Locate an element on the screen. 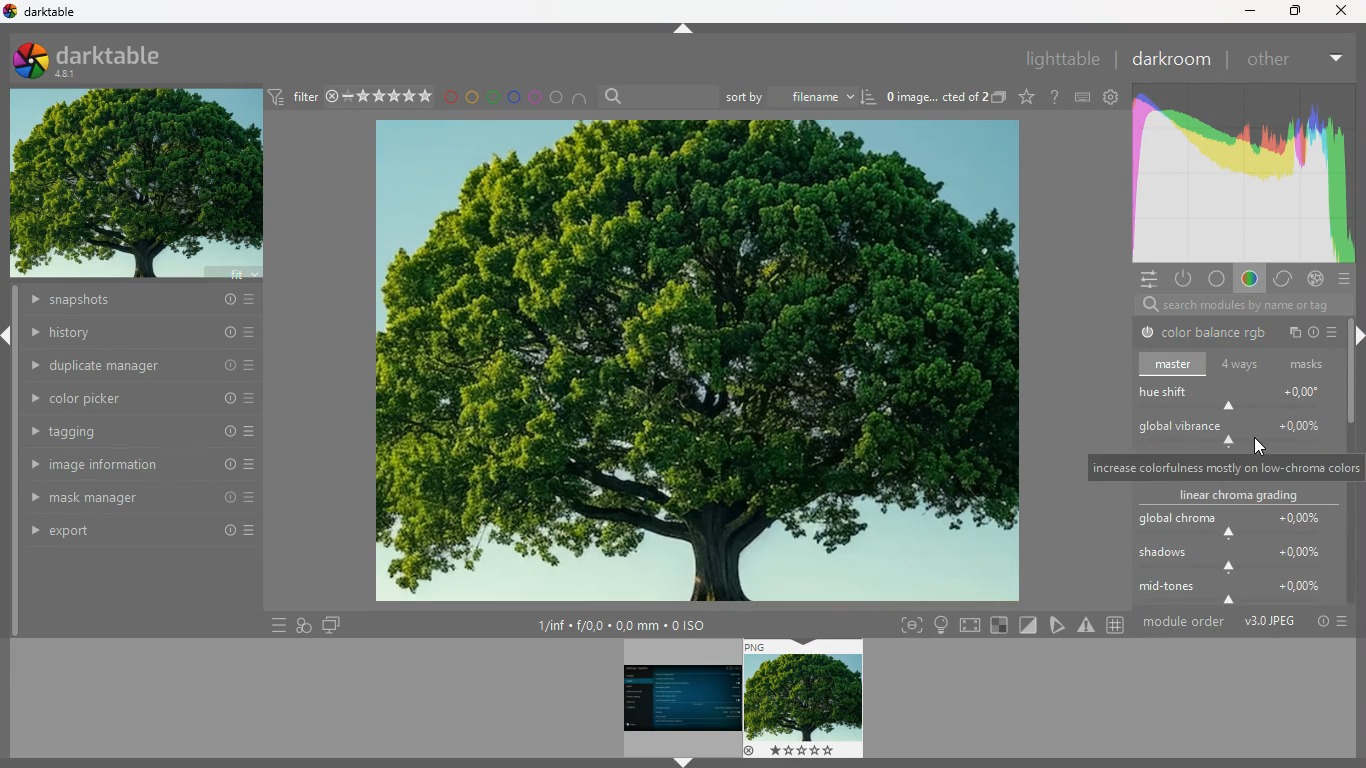  search is located at coordinates (1234, 306).